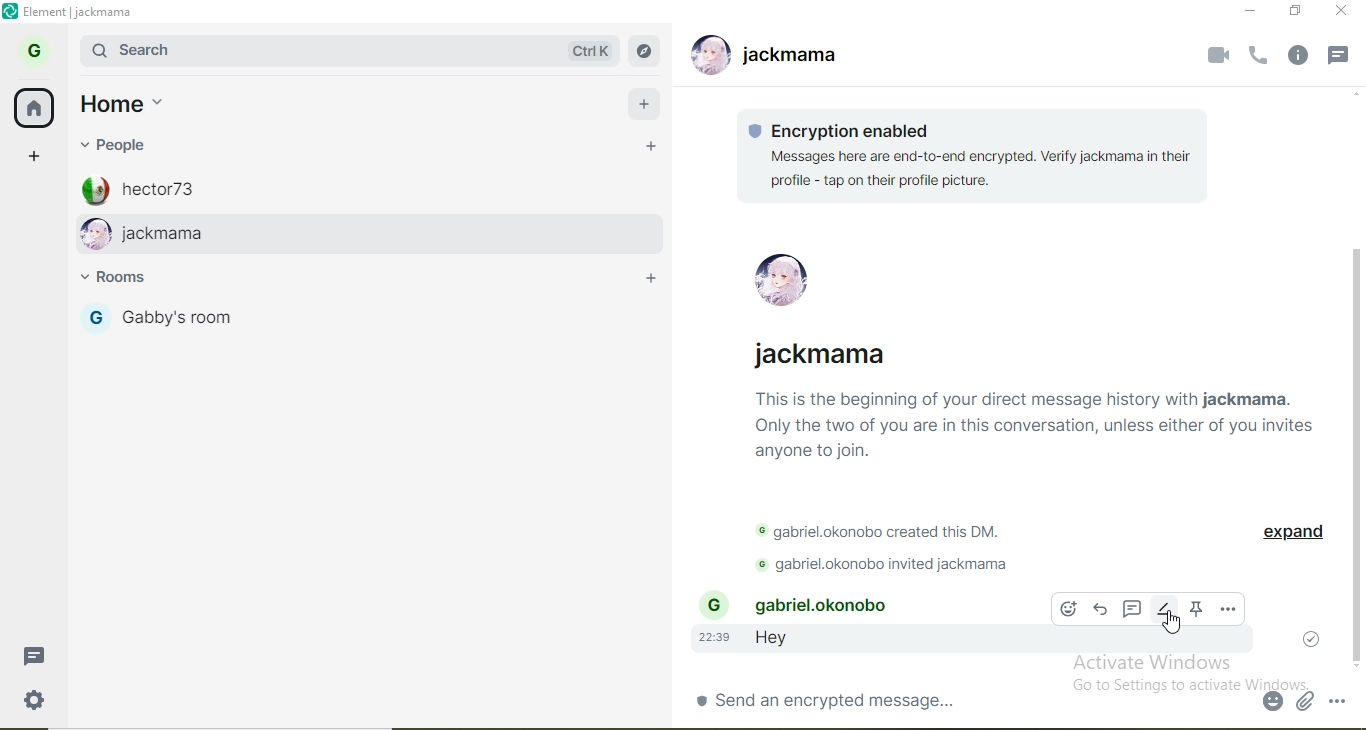 This screenshot has width=1366, height=730. What do you see at coordinates (1289, 532) in the screenshot?
I see `expand` at bounding box center [1289, 532].